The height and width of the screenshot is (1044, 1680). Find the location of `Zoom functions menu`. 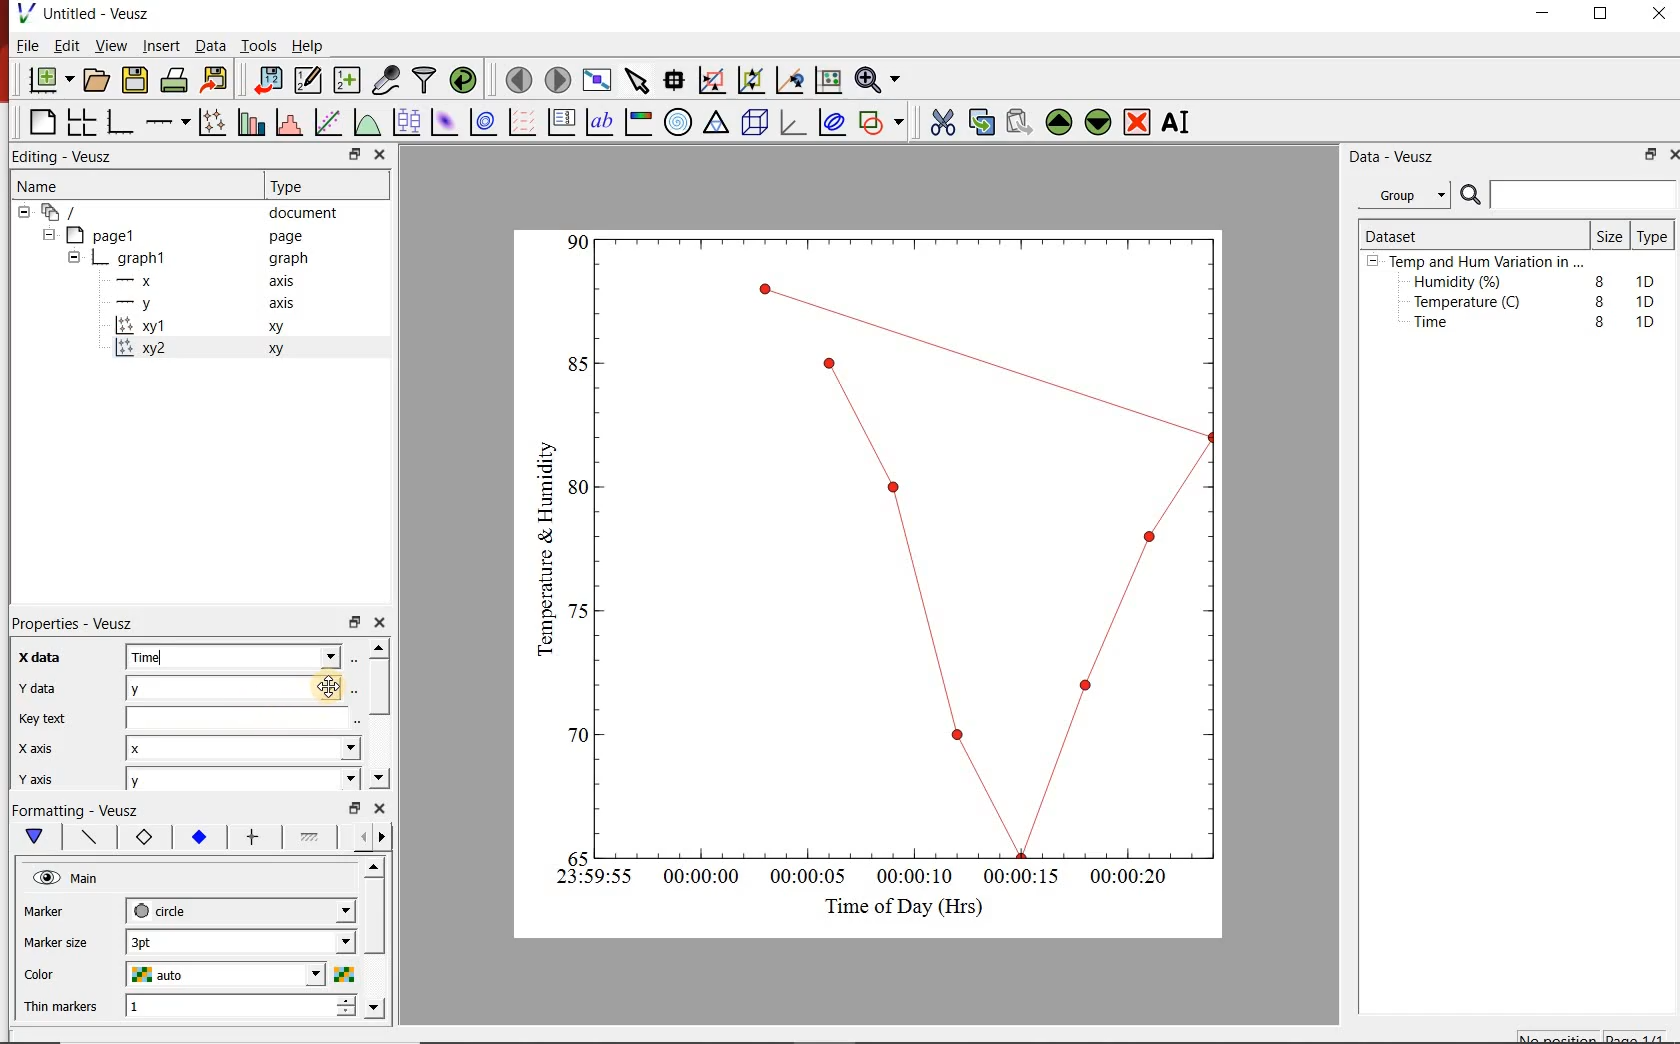

Zoom functions menu is located at coordinates (877, 79).